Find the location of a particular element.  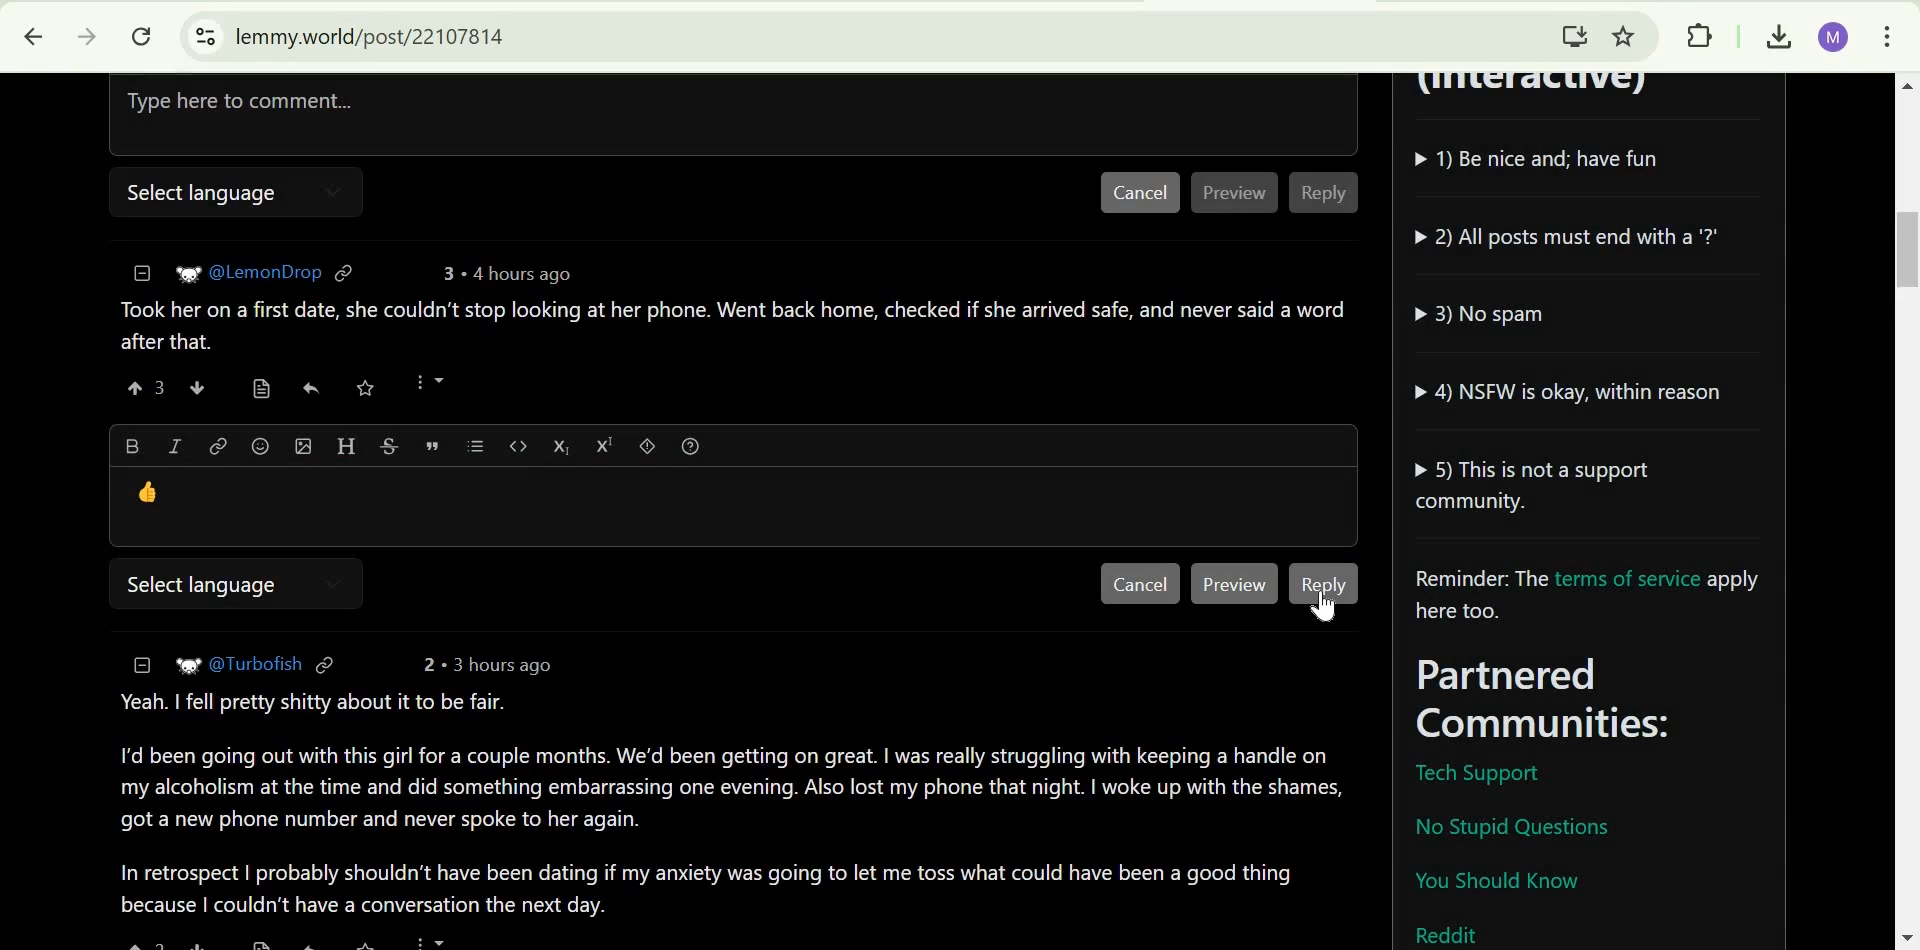

click to go forward, hold to see history is located at coordinates (82, 37).